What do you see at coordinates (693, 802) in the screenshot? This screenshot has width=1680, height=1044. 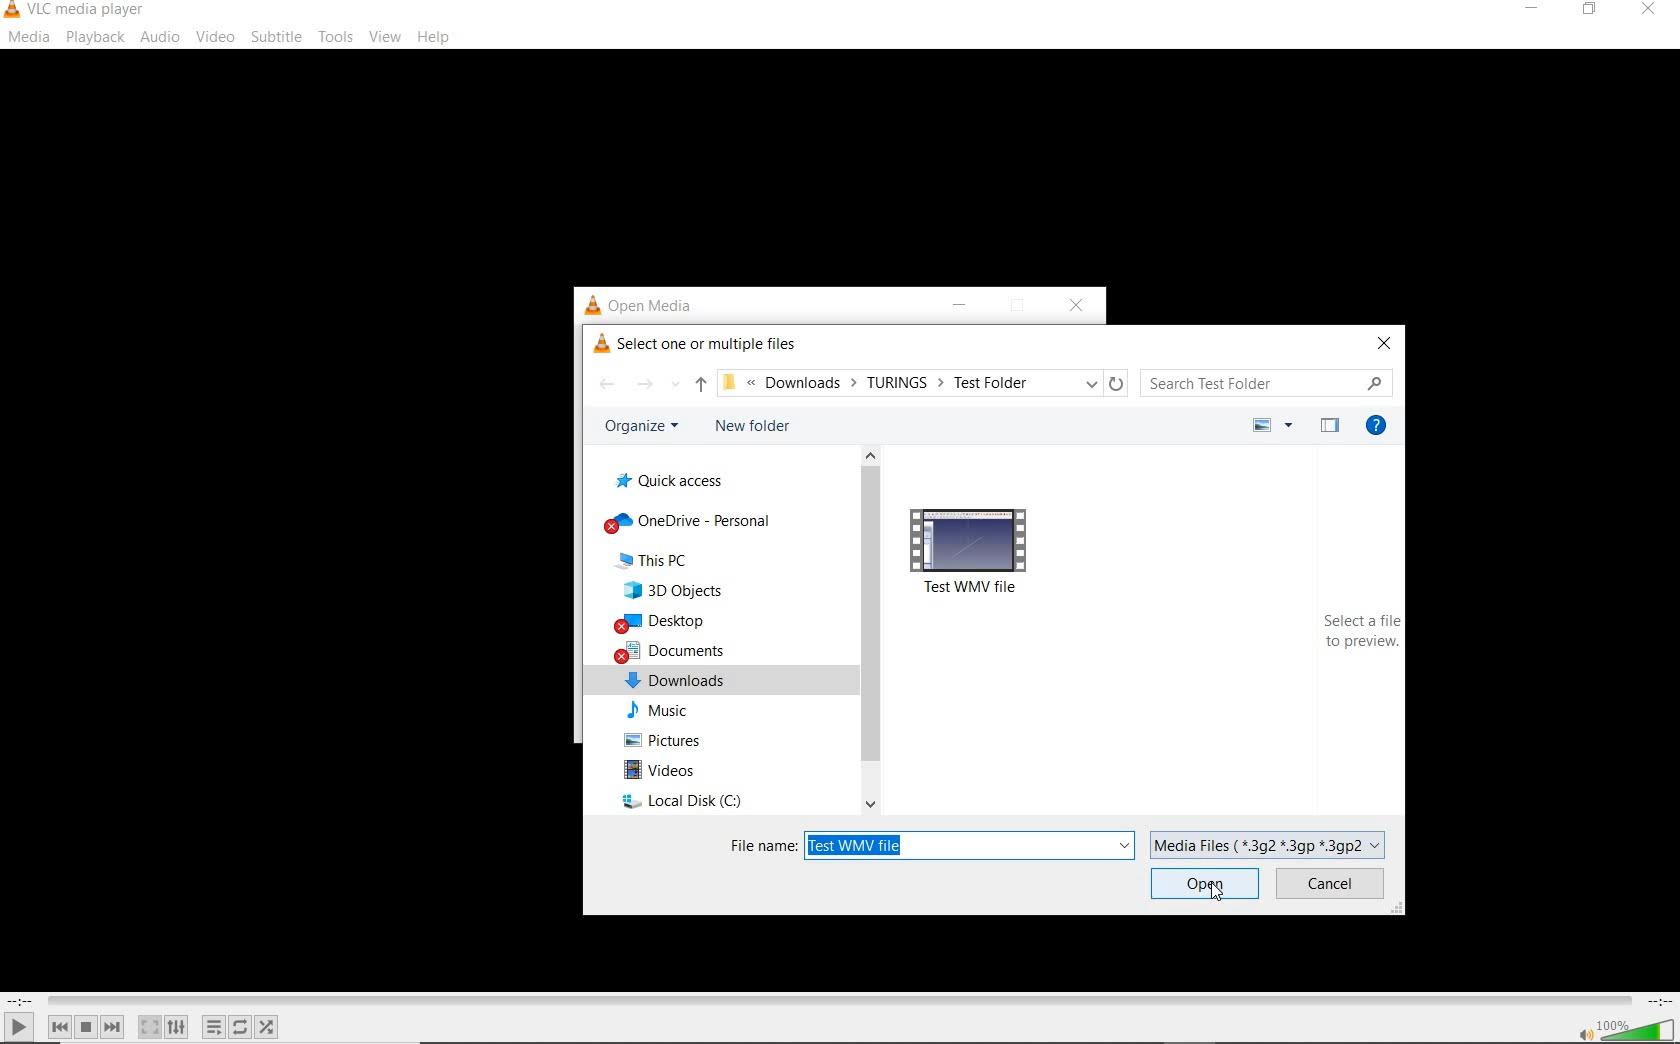 I see `local disk c` at bounding box center [693, 802].